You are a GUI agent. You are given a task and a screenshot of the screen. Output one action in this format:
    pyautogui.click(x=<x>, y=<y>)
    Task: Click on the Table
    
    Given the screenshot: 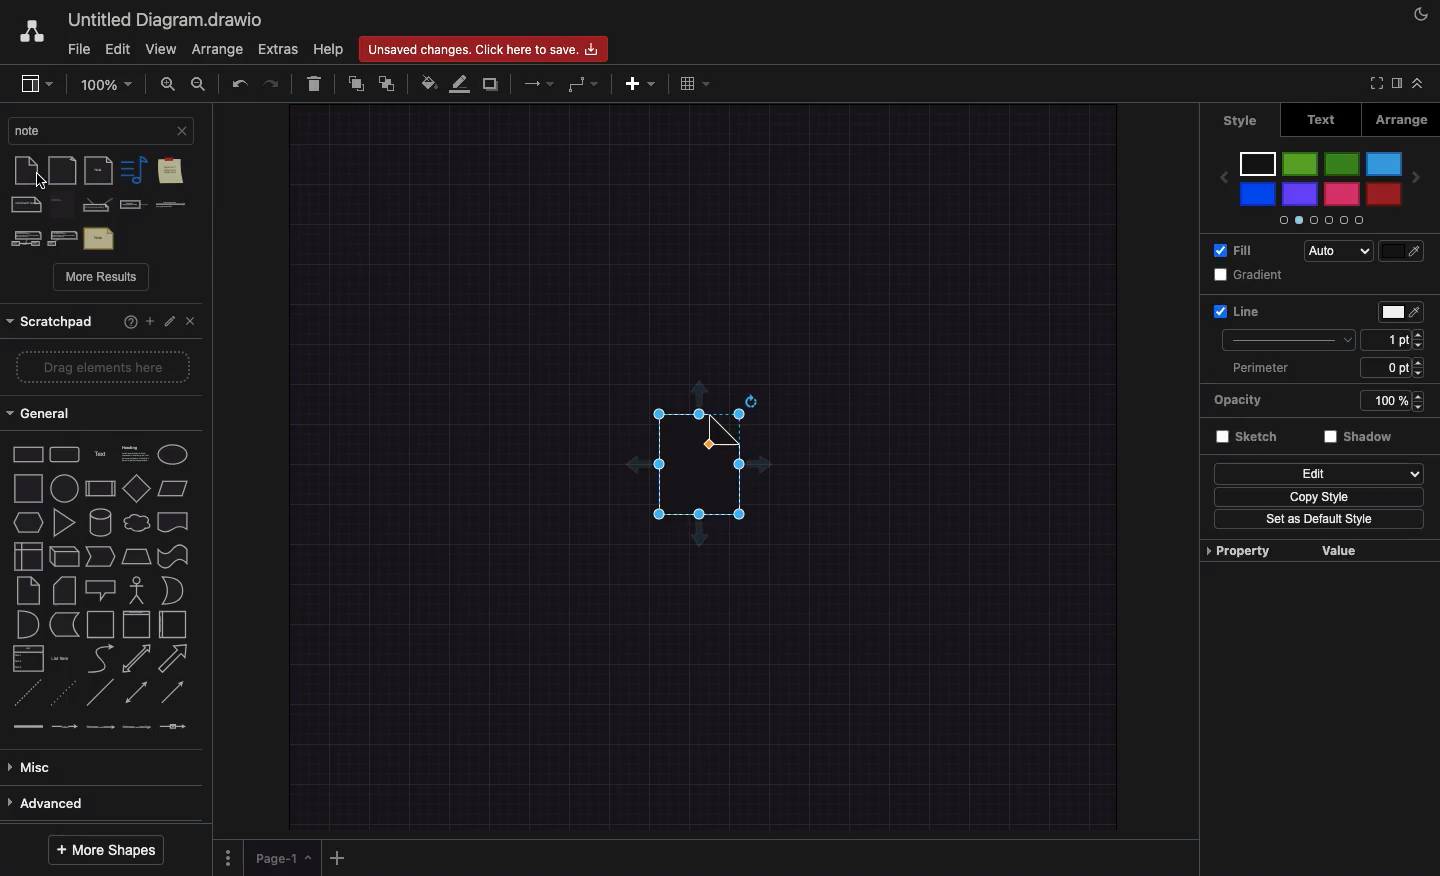 What is the action you would take?
    pyautogui.click(x=694, y=82)
    